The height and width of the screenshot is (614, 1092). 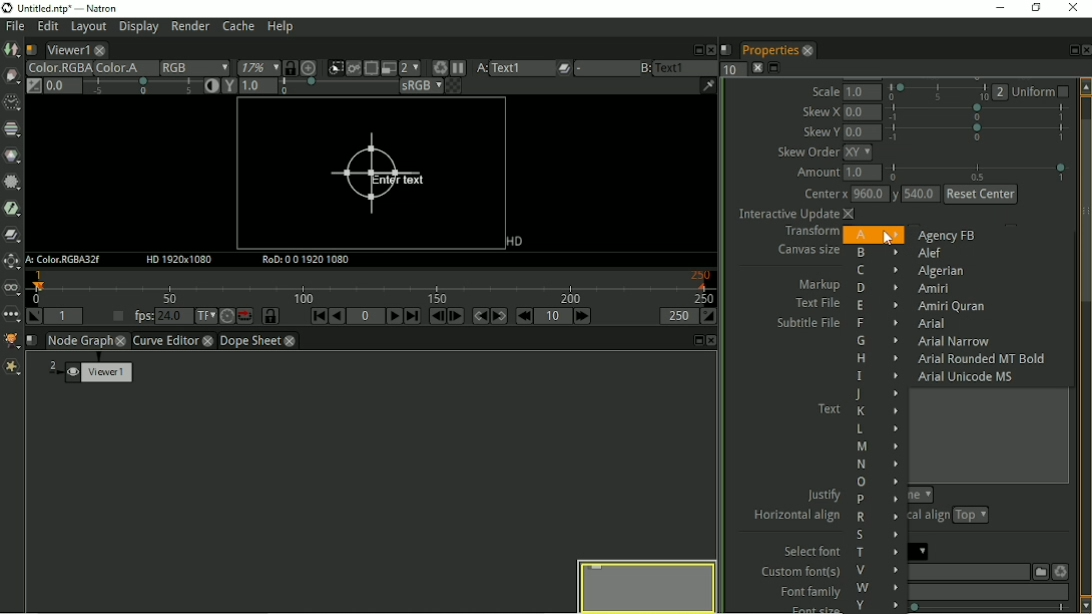 What do you see at coordinates (977, 113) in the screenshot?
I see `selection bar` at bounding box center [977, 113].